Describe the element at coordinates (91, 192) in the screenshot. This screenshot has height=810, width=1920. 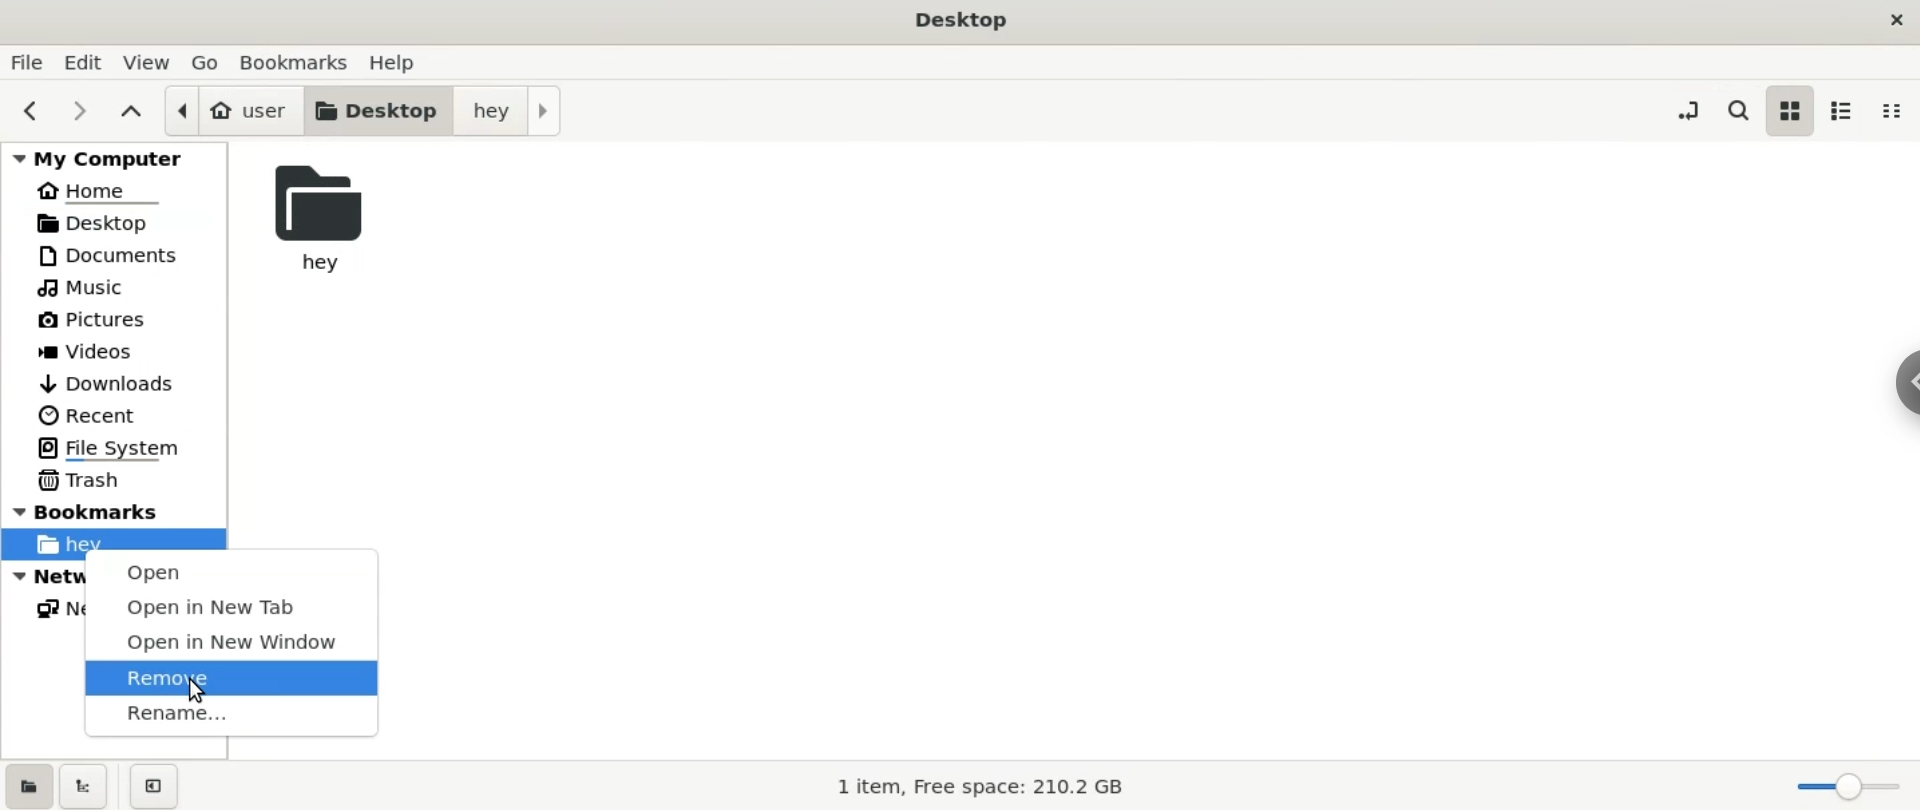
I see `home` at that location.